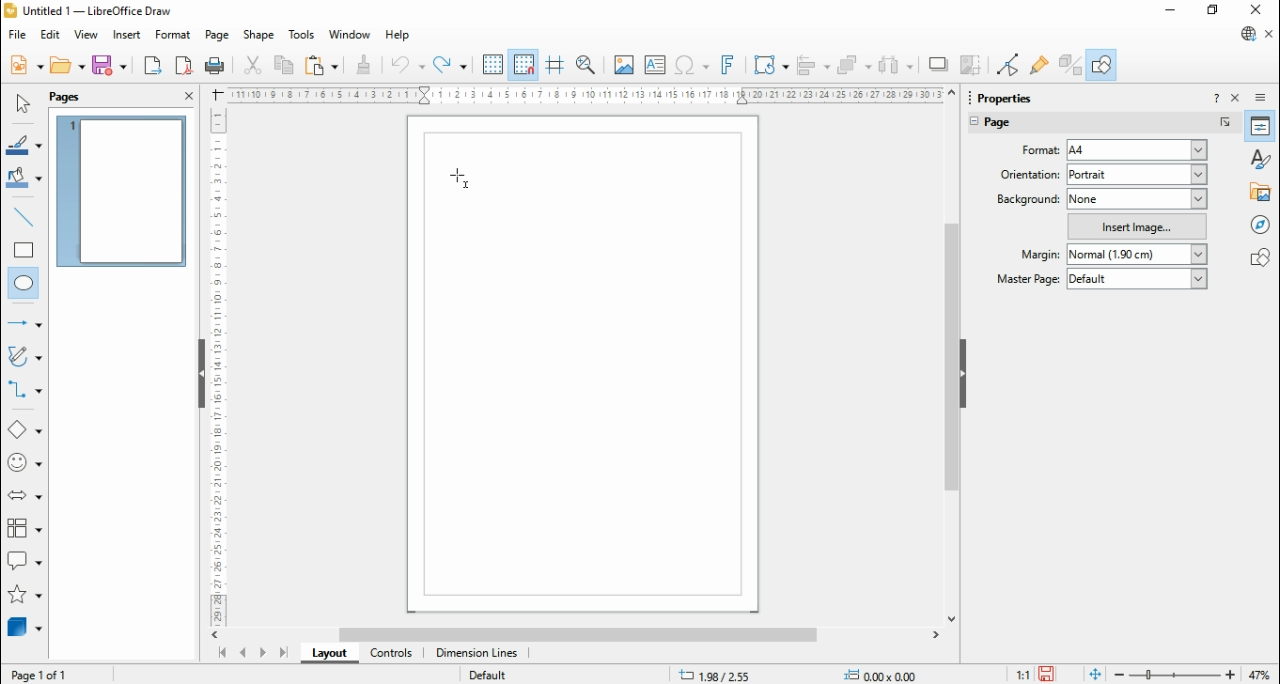 The image size is (1280, 684). Describe the element at coordinates (174, 35) in the screenshot. I see `format` at that location.